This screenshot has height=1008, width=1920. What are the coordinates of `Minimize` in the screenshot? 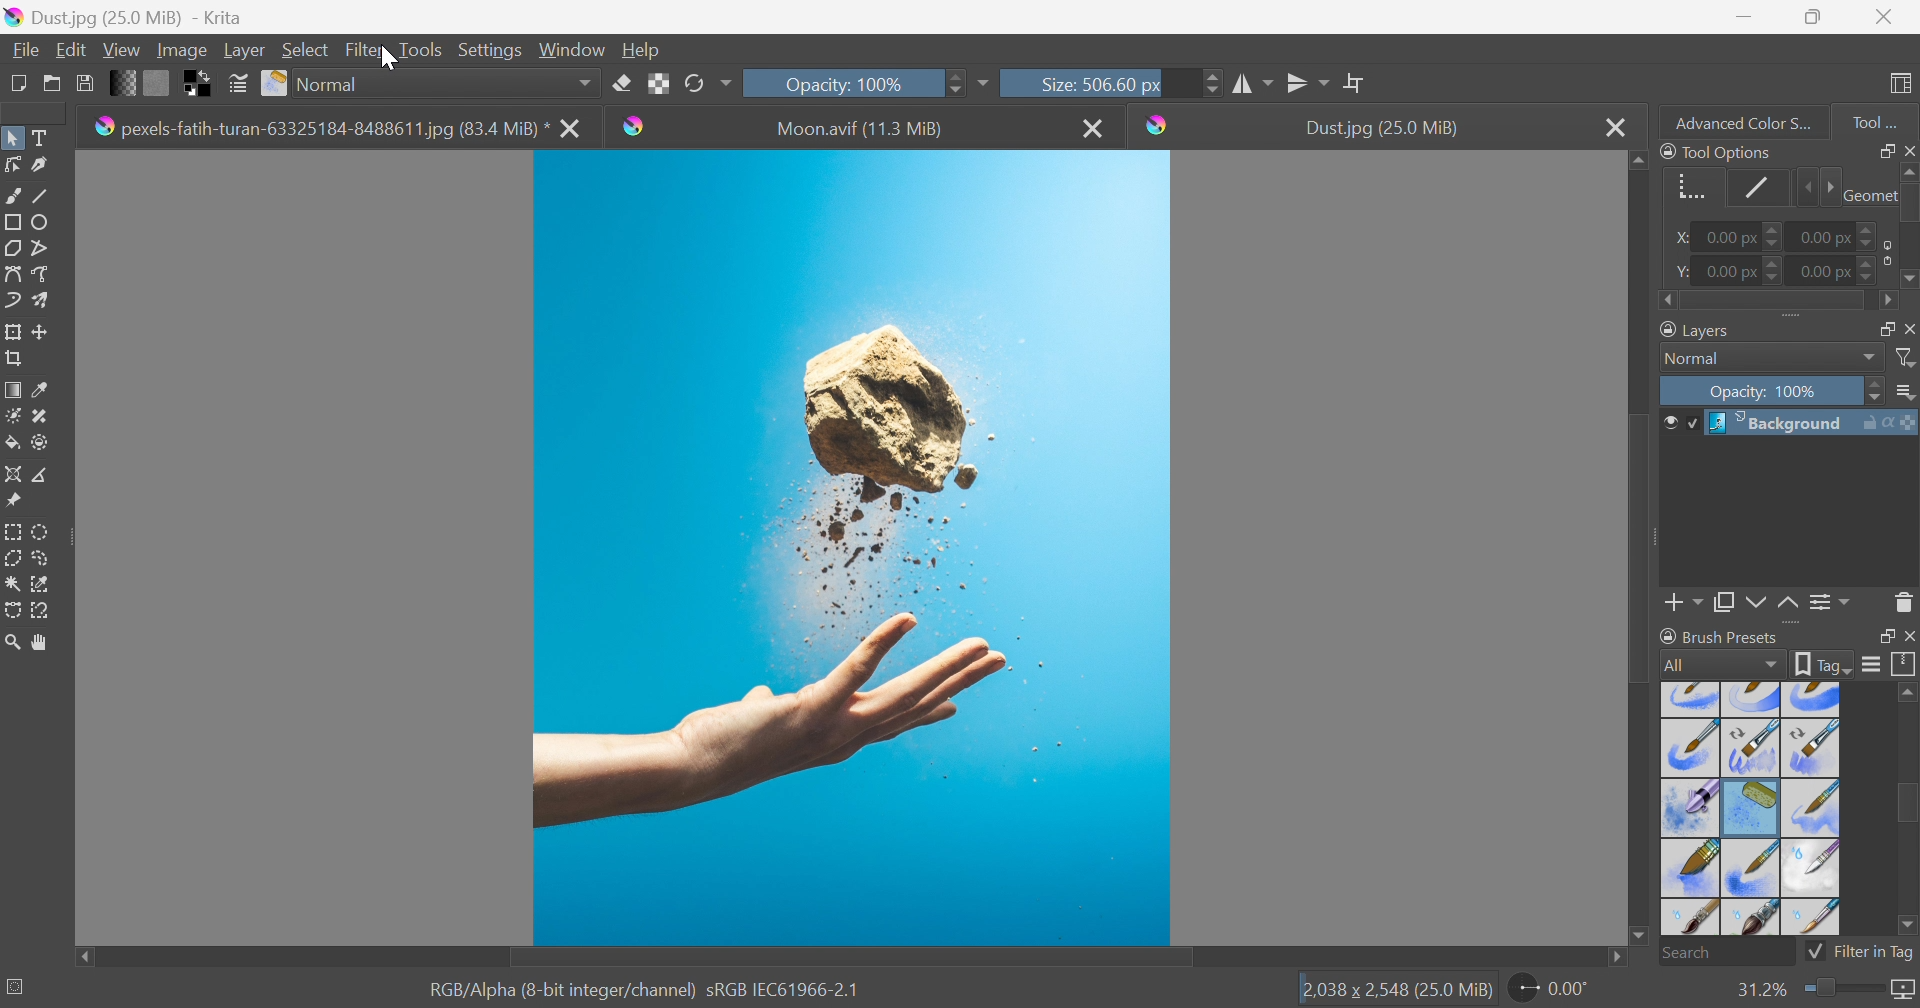 It's located at (1743, 15).